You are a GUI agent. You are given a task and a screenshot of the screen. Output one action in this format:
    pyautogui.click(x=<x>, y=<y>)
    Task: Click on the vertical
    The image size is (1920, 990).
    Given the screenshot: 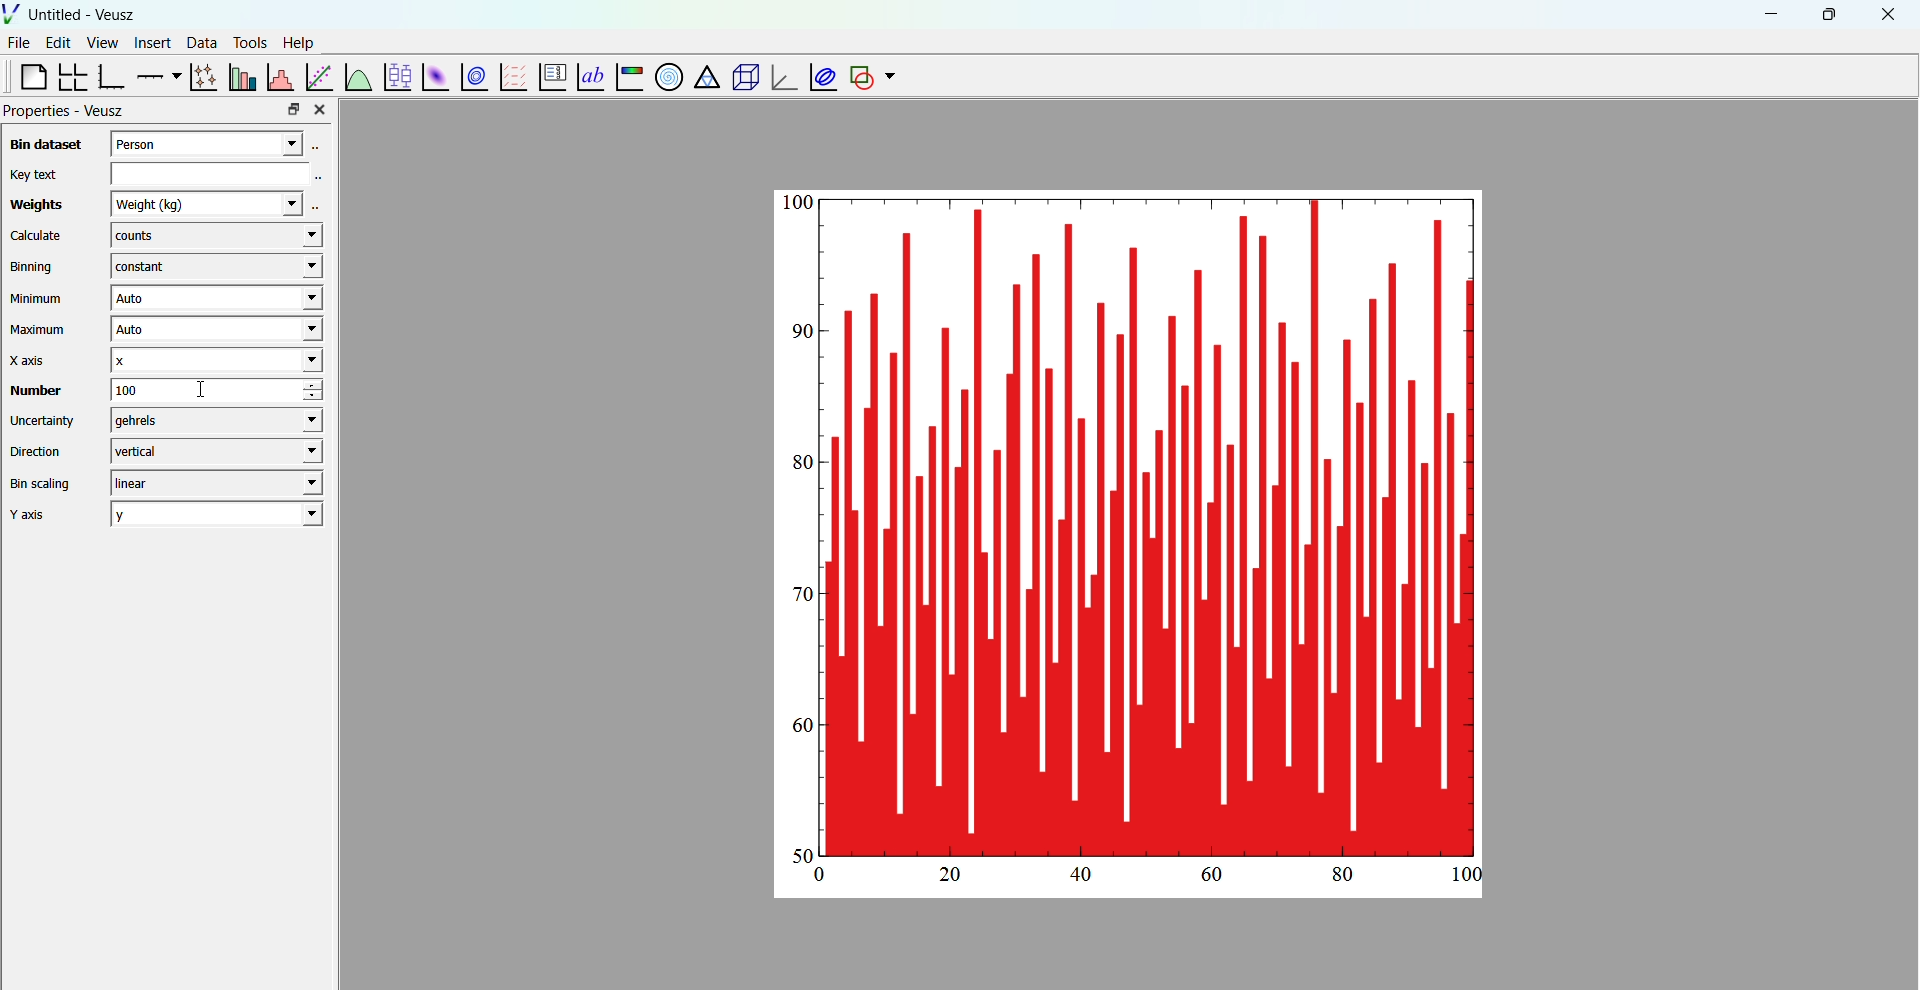 What is the action you would take?
    pyautogui.click(x=215, y=450)
    